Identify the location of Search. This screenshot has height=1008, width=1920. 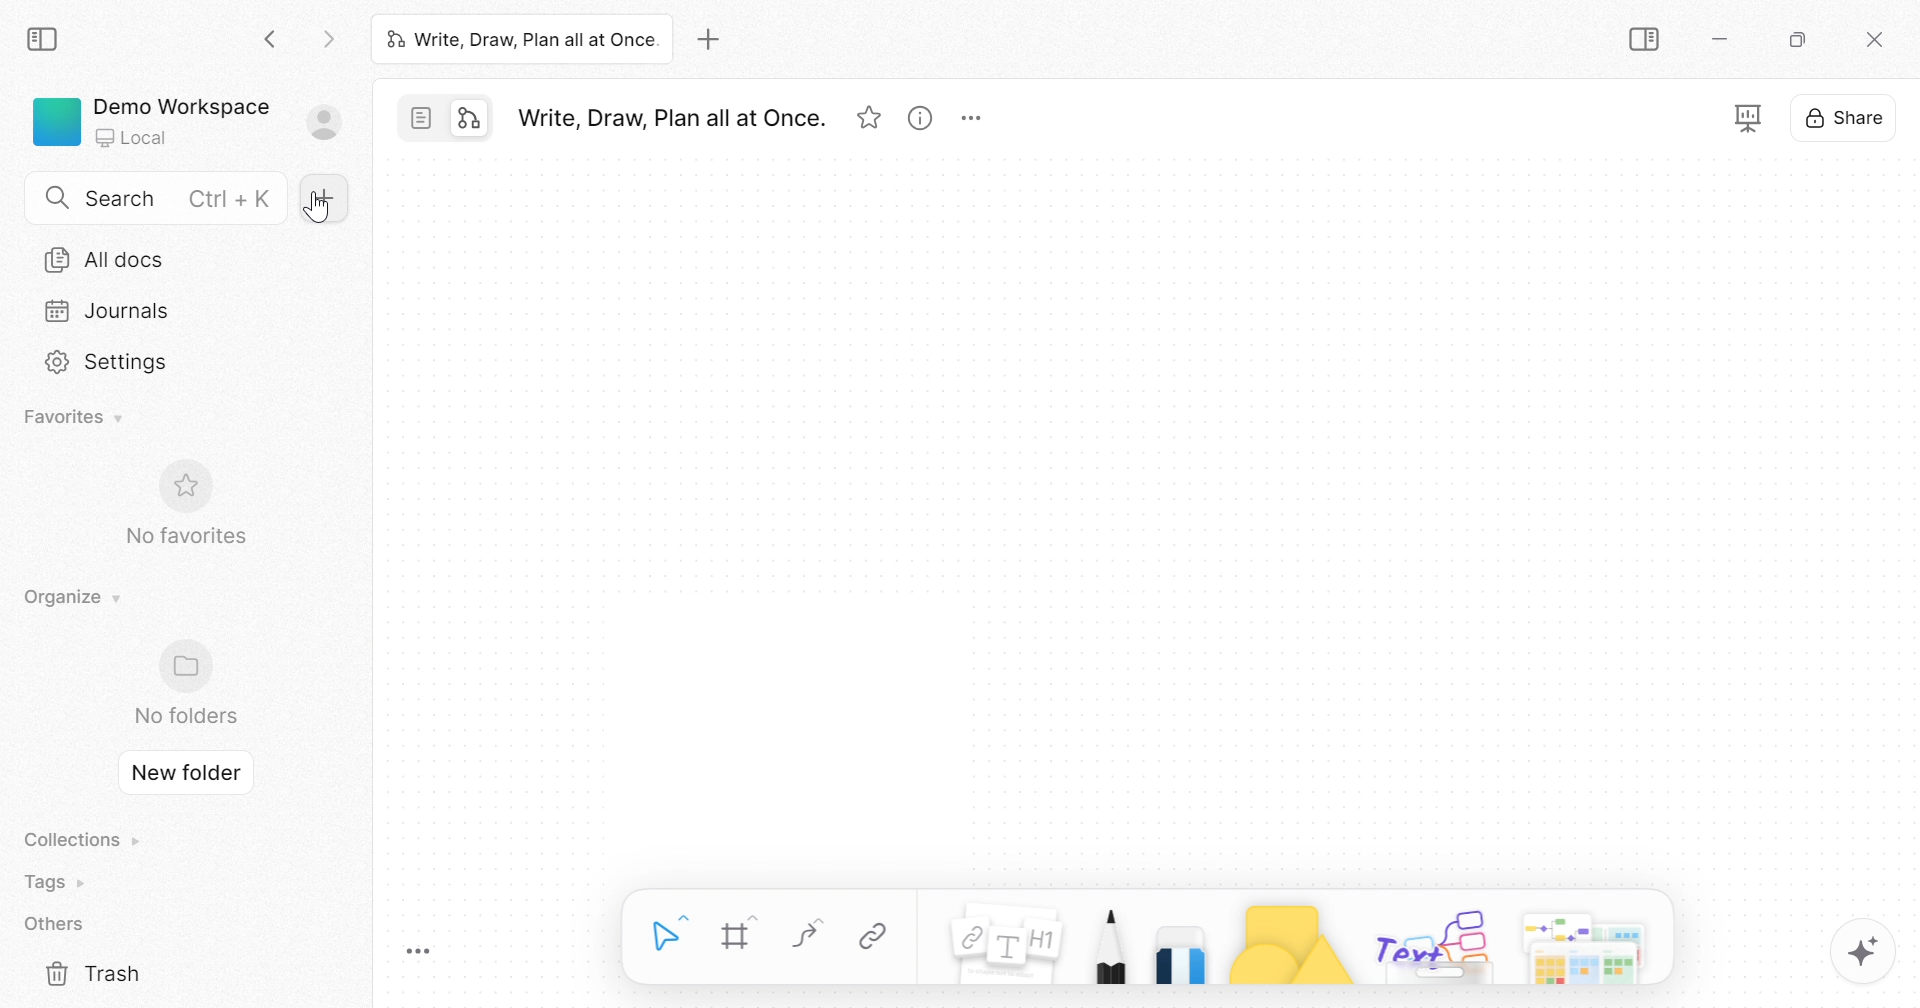
(124, 199).